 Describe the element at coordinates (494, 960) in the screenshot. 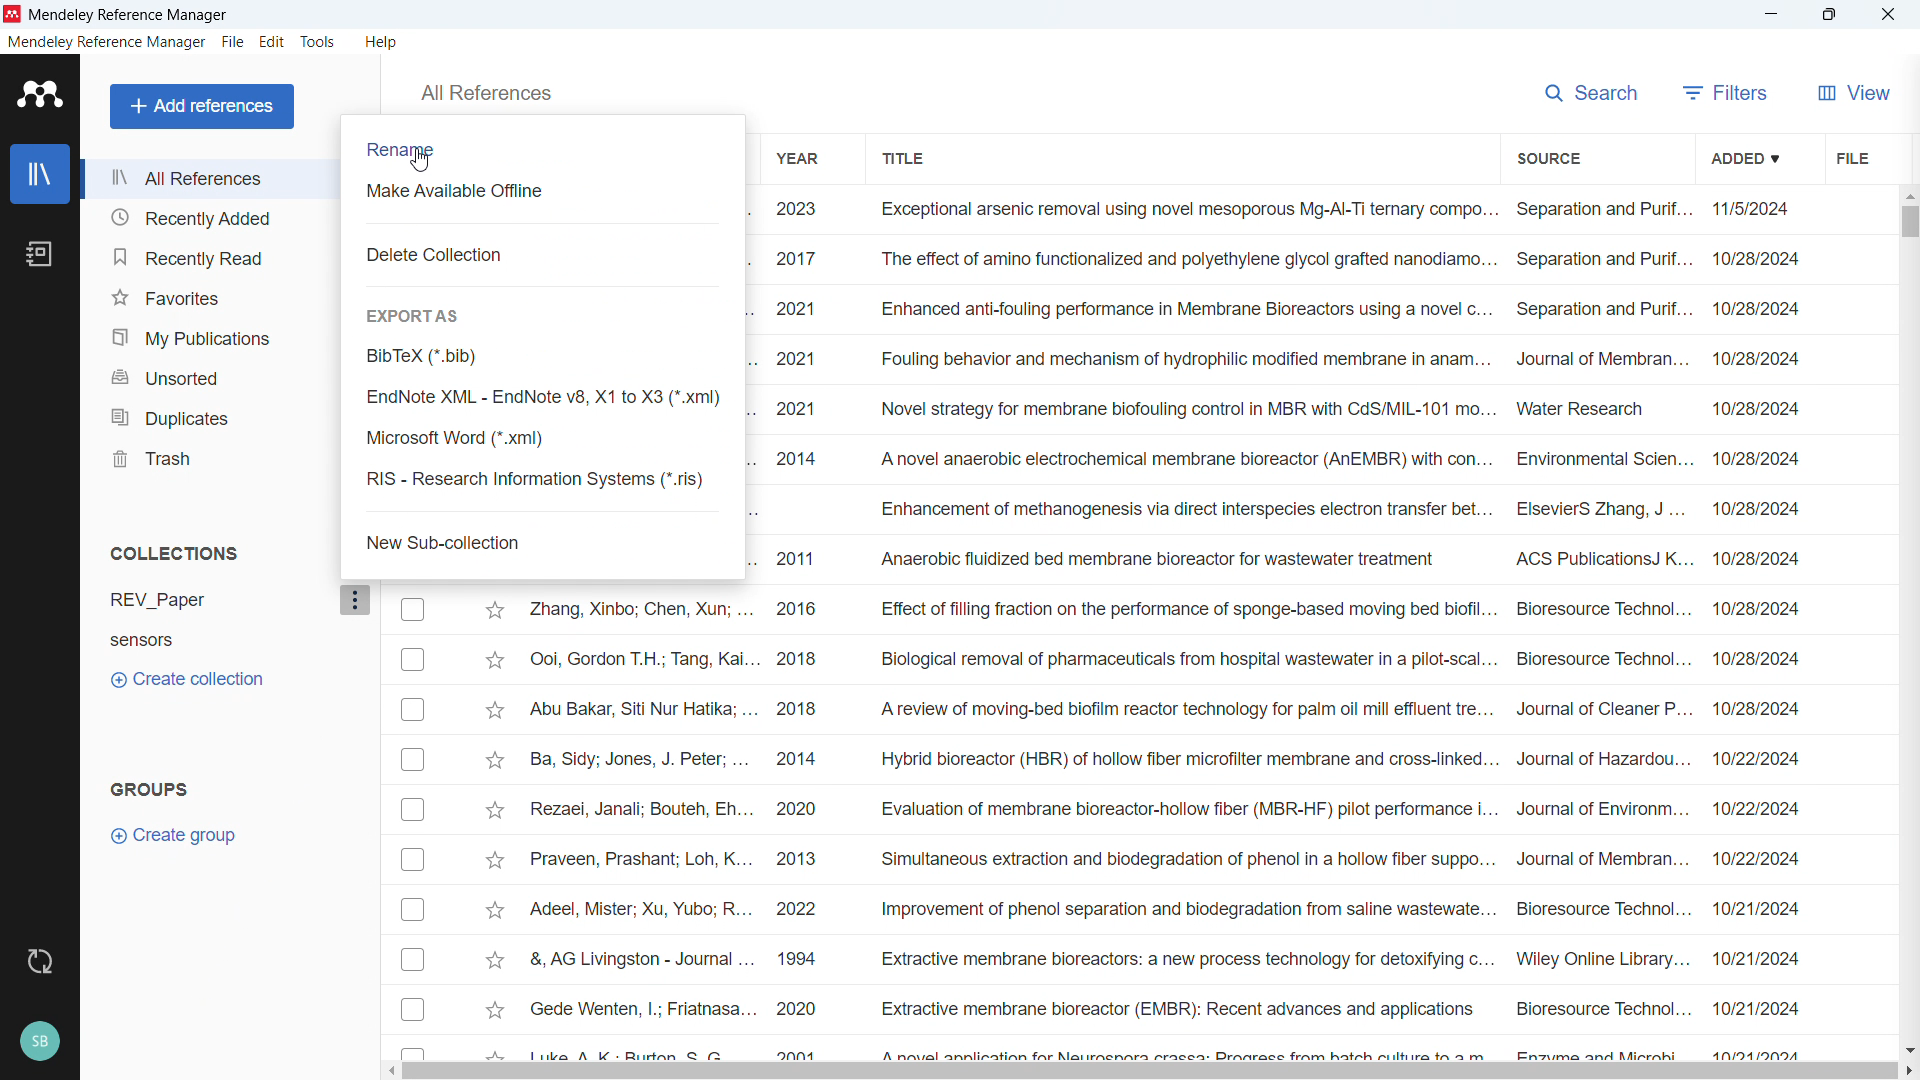

I see `Star mark respective publication` at that location.